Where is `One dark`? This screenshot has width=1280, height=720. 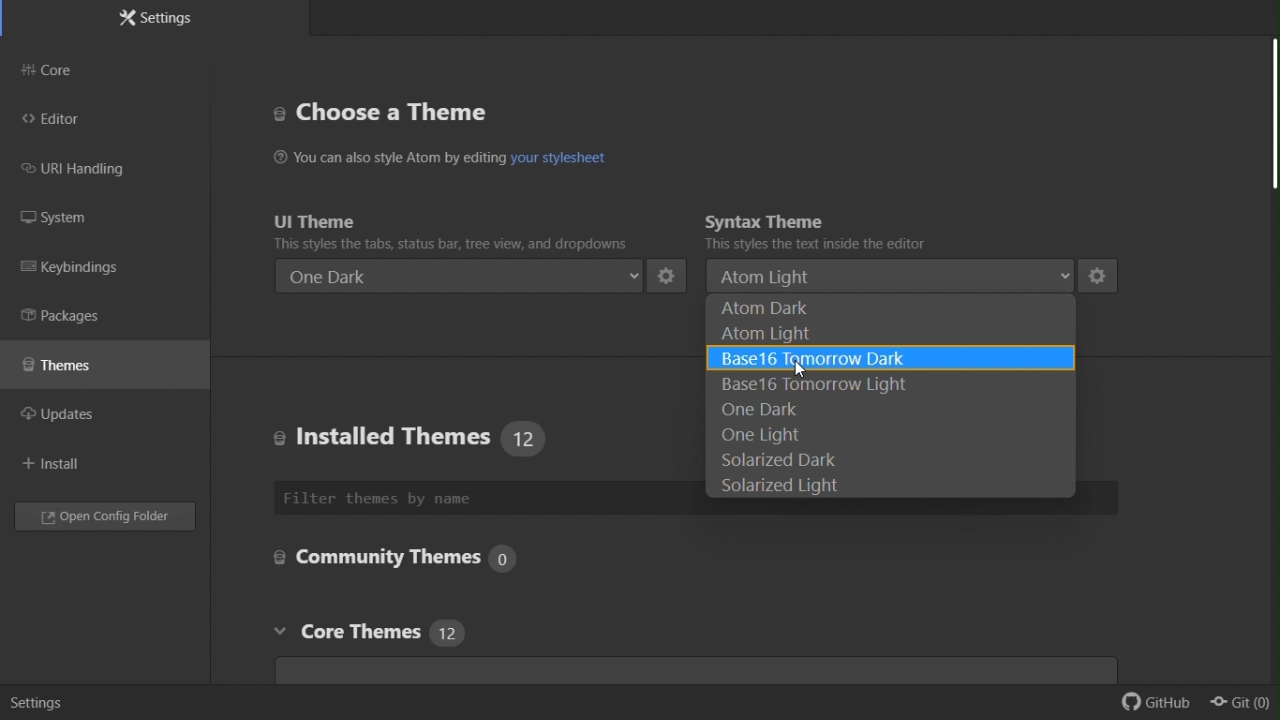
One dark is located at coordinates (459, 275).